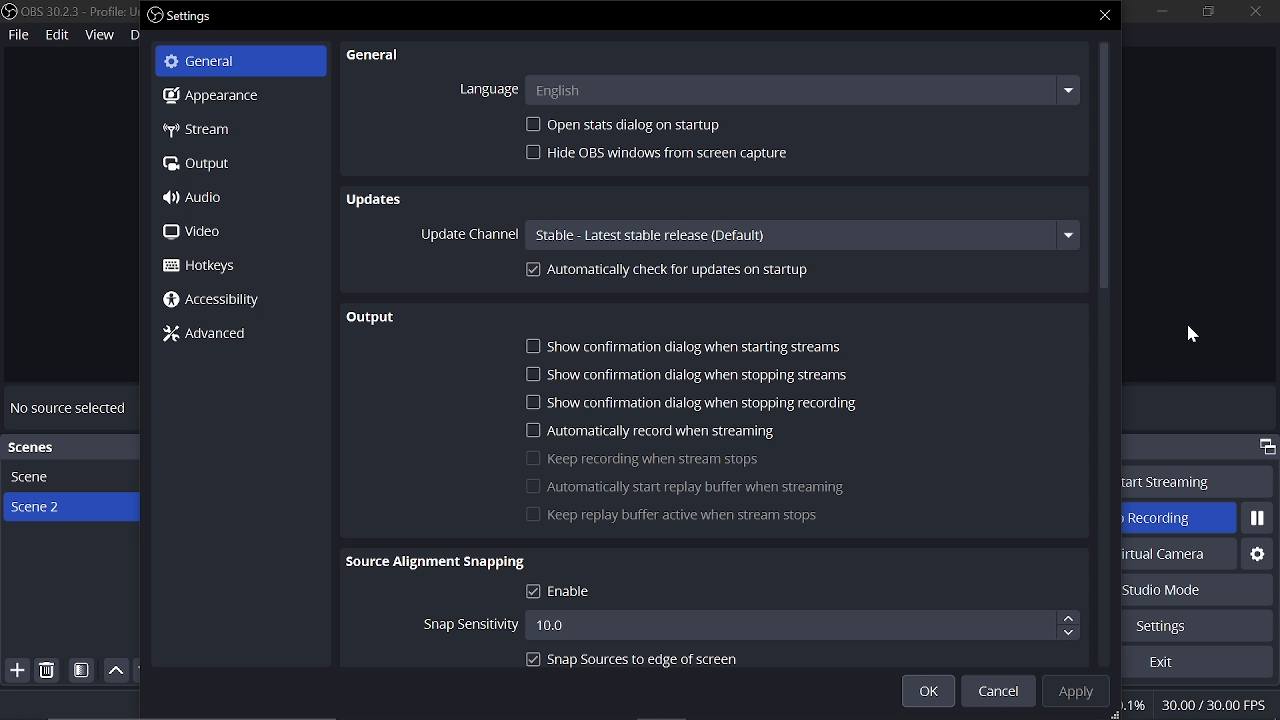 This screenshot has width=1280, height=720. Describe the element at coordinates (928, 693) in the screenshot. I see `ok` at that location.